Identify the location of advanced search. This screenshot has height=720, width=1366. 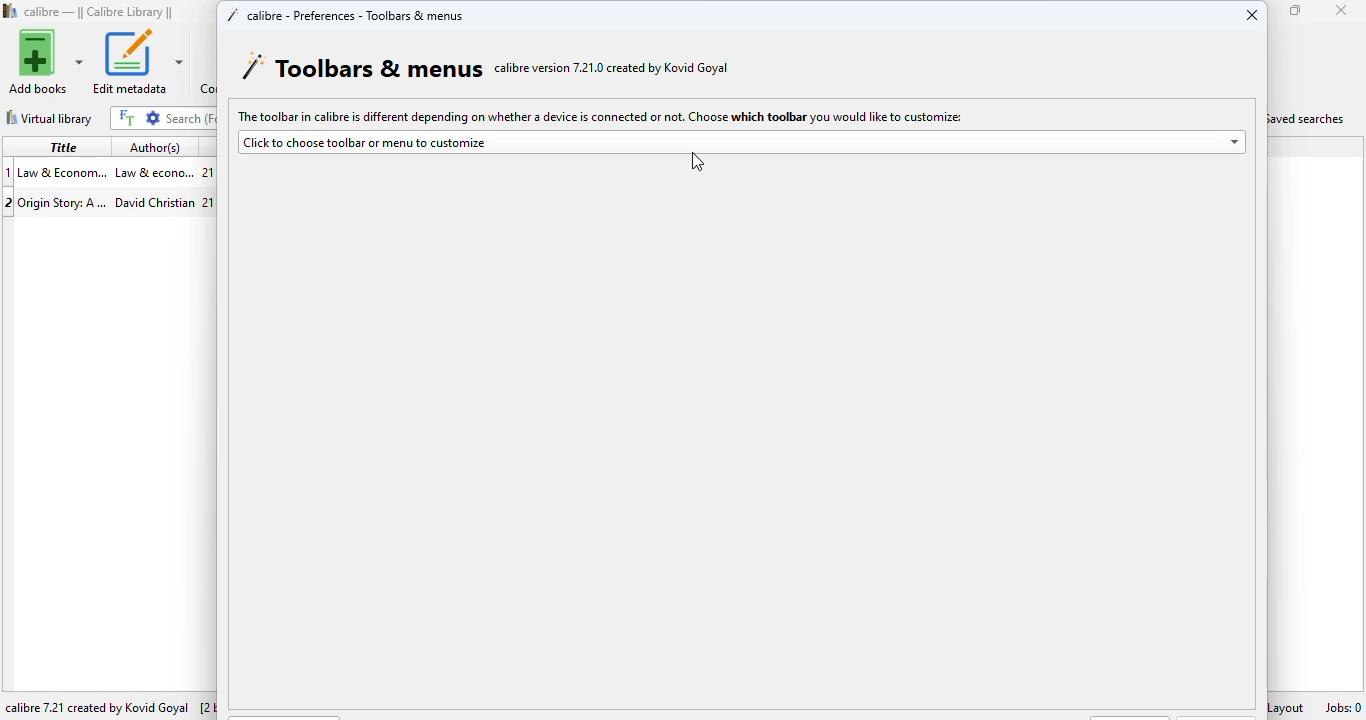
(153, 118).